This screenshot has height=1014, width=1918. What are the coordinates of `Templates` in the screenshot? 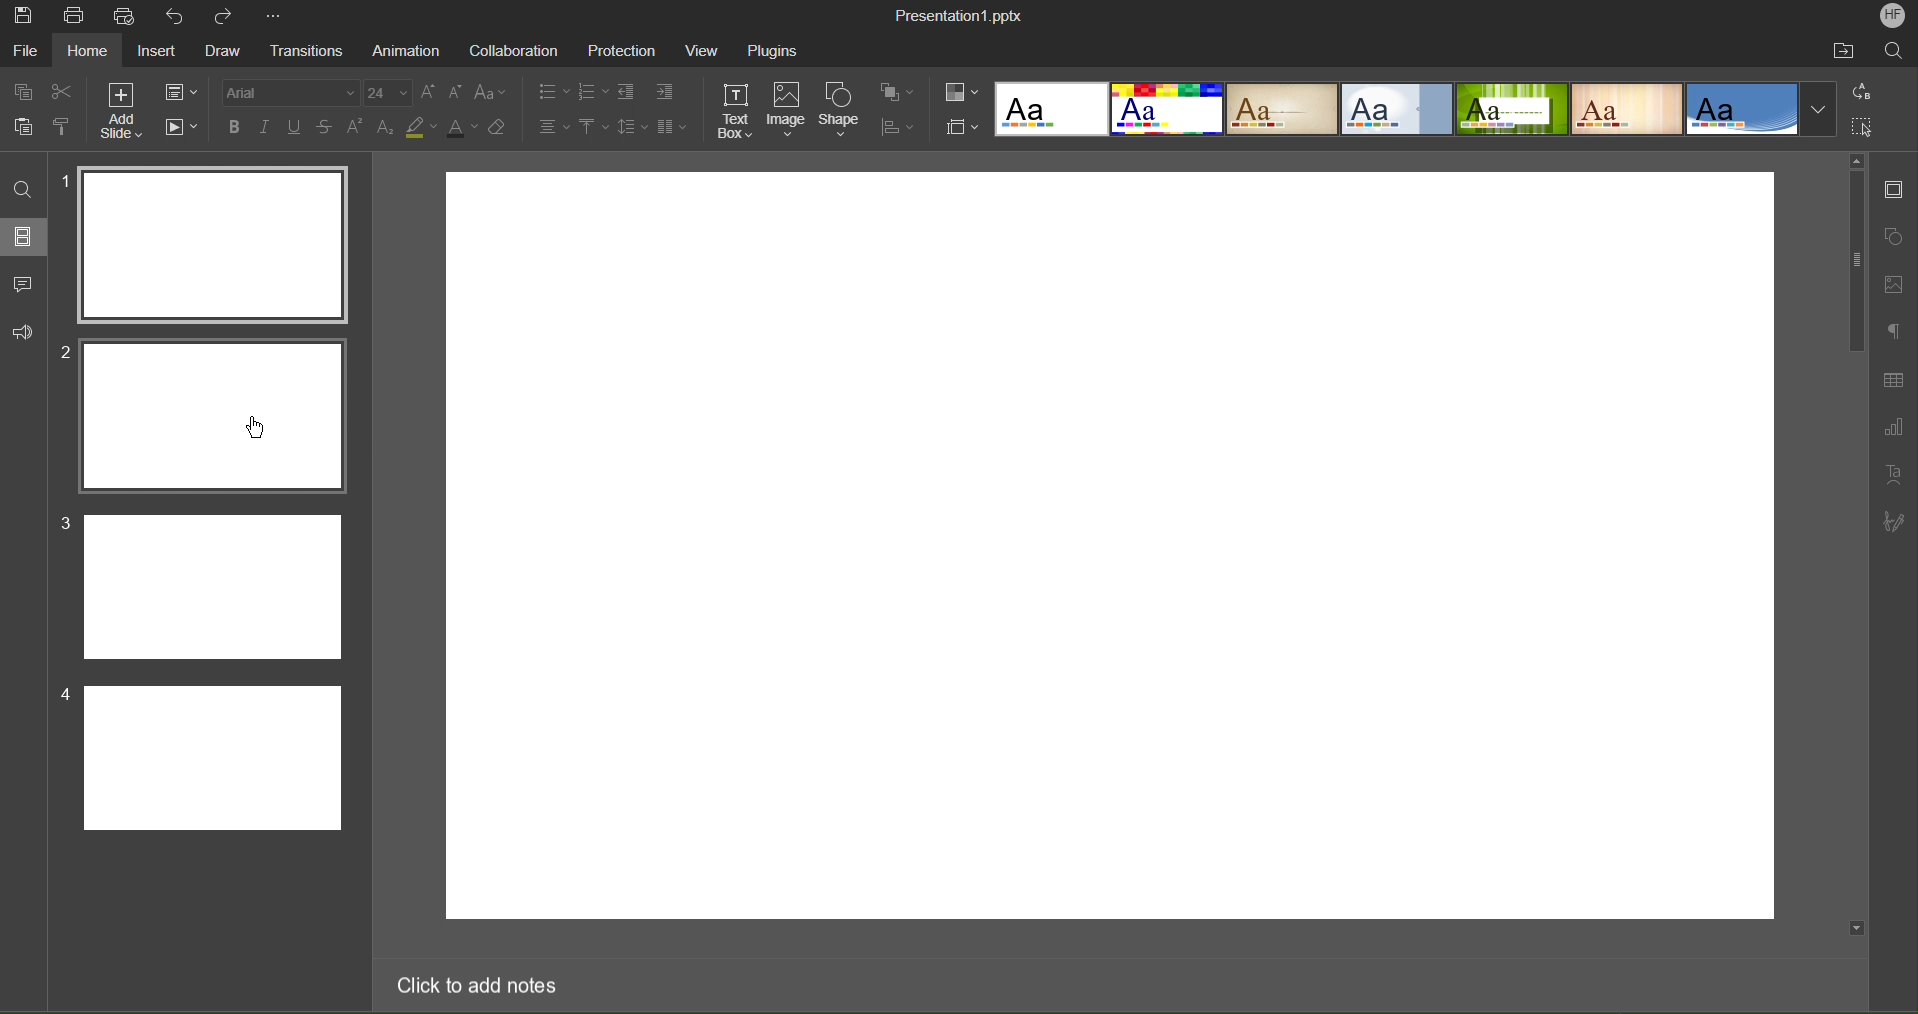 It's located at (1419, 109).